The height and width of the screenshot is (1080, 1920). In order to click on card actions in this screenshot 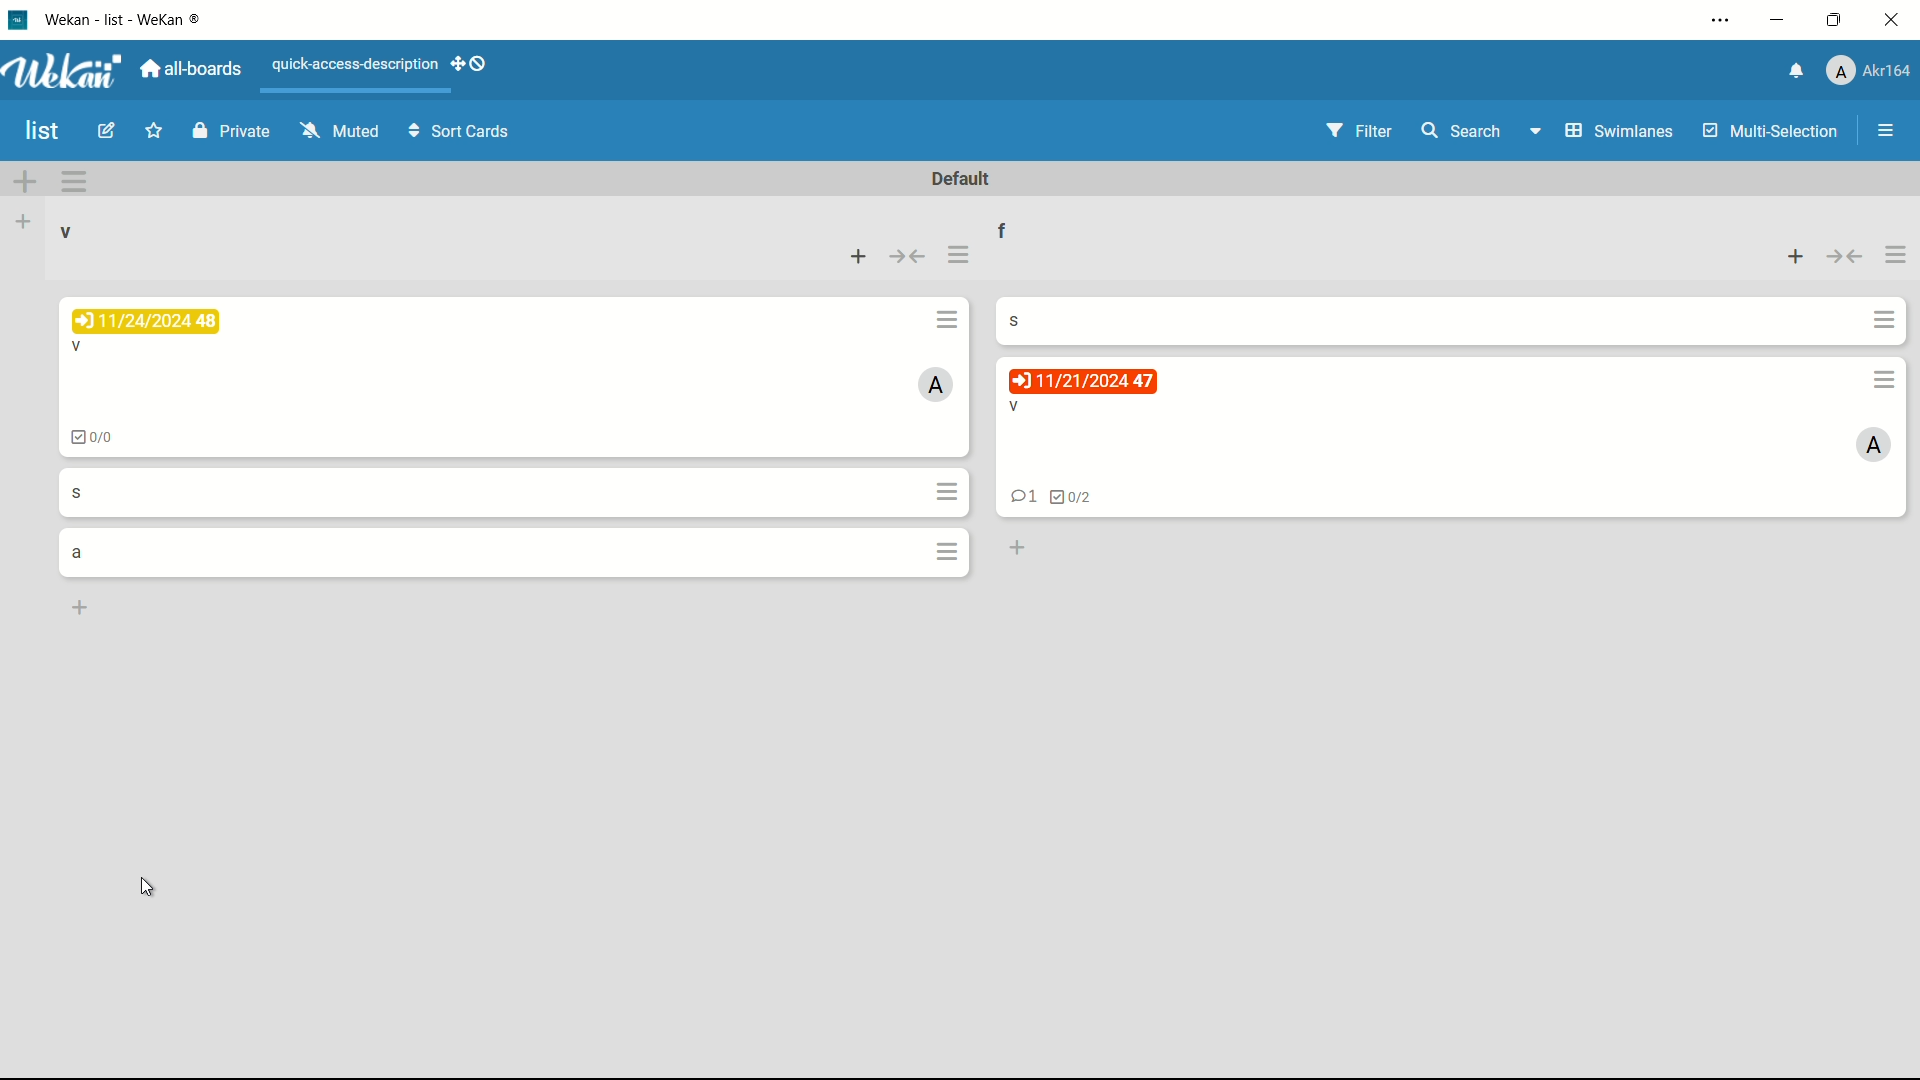, I will do `click(1885, 321)`.